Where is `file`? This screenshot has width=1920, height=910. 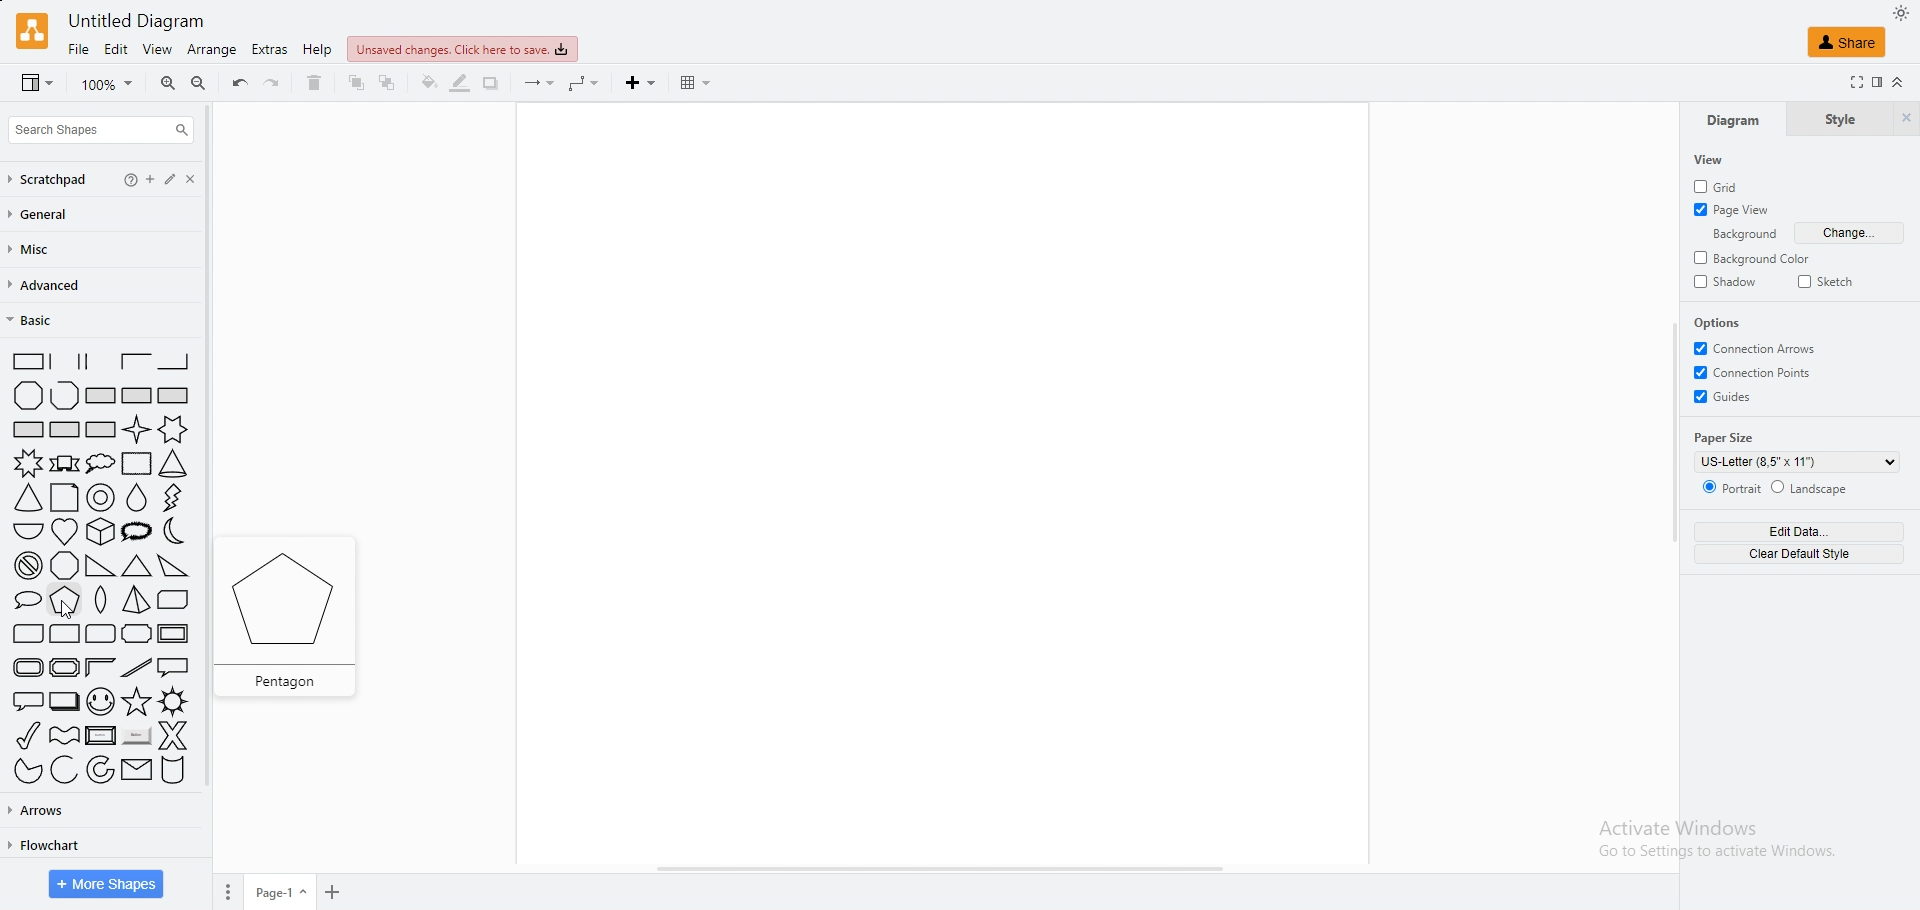
file is located at coordinates (78, 49).